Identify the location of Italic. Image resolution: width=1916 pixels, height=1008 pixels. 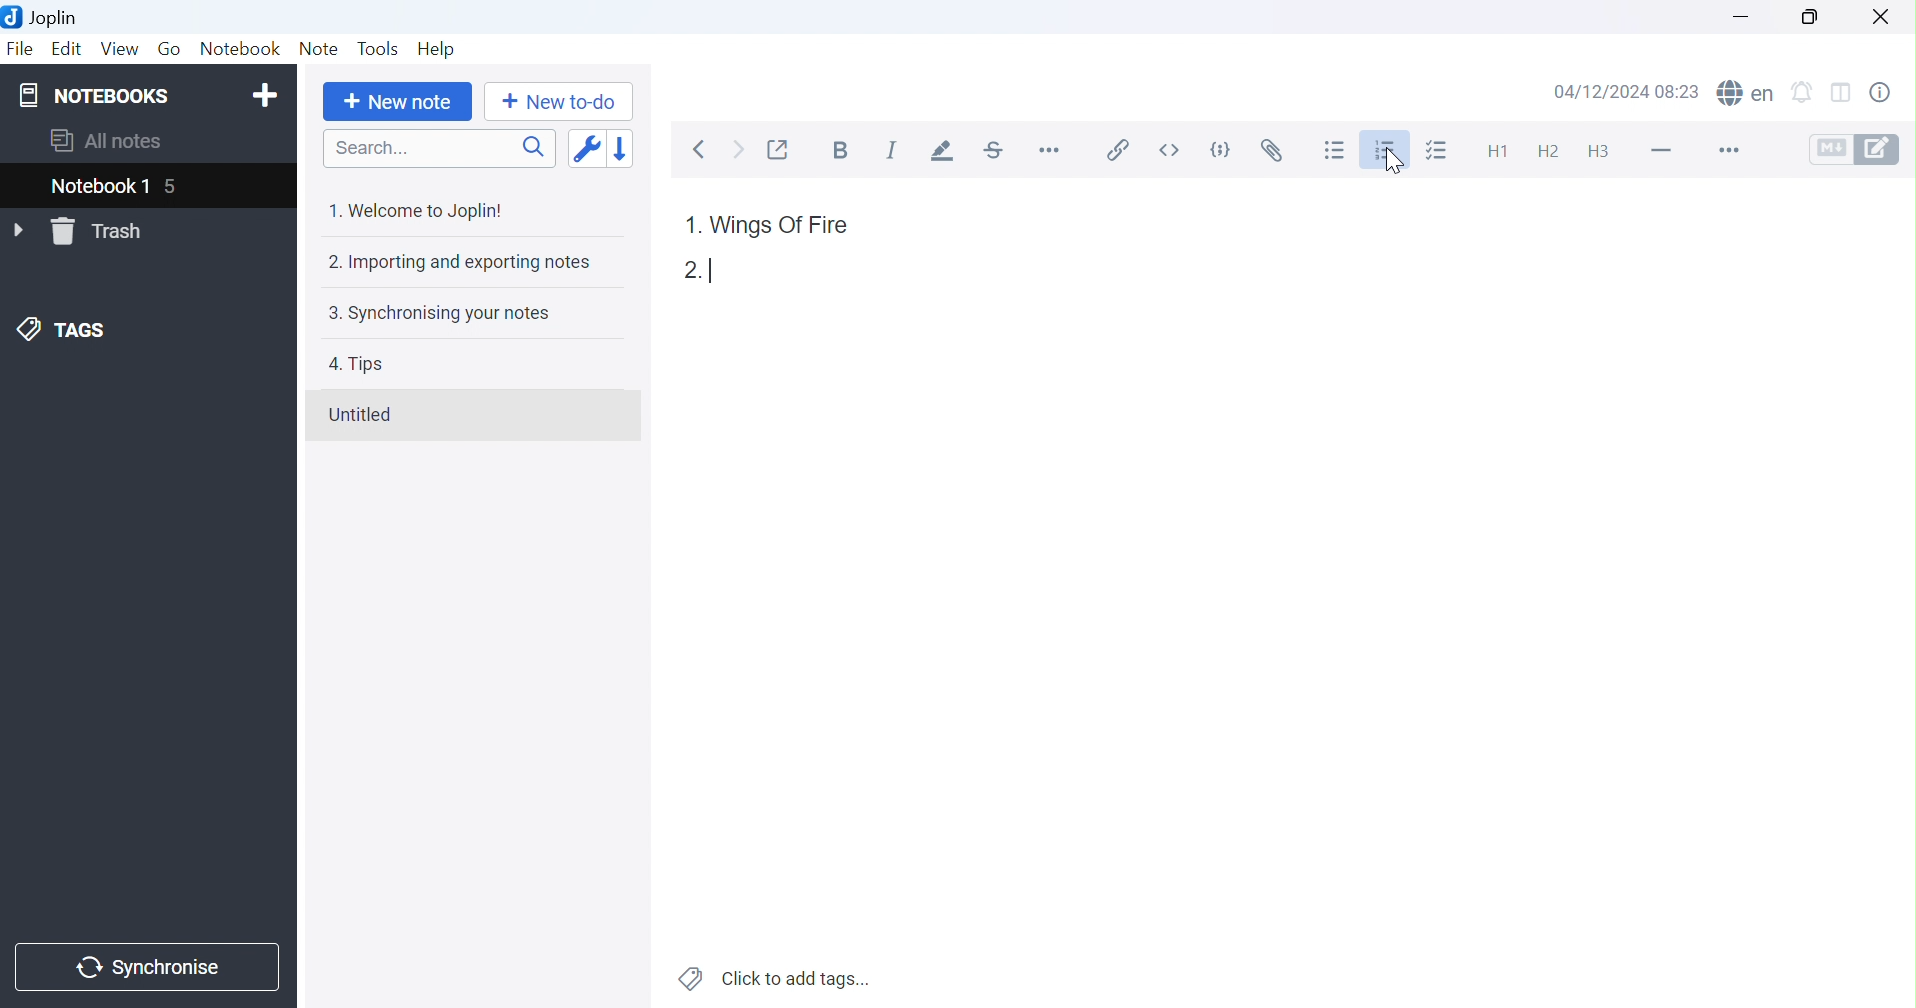
(893, 150).